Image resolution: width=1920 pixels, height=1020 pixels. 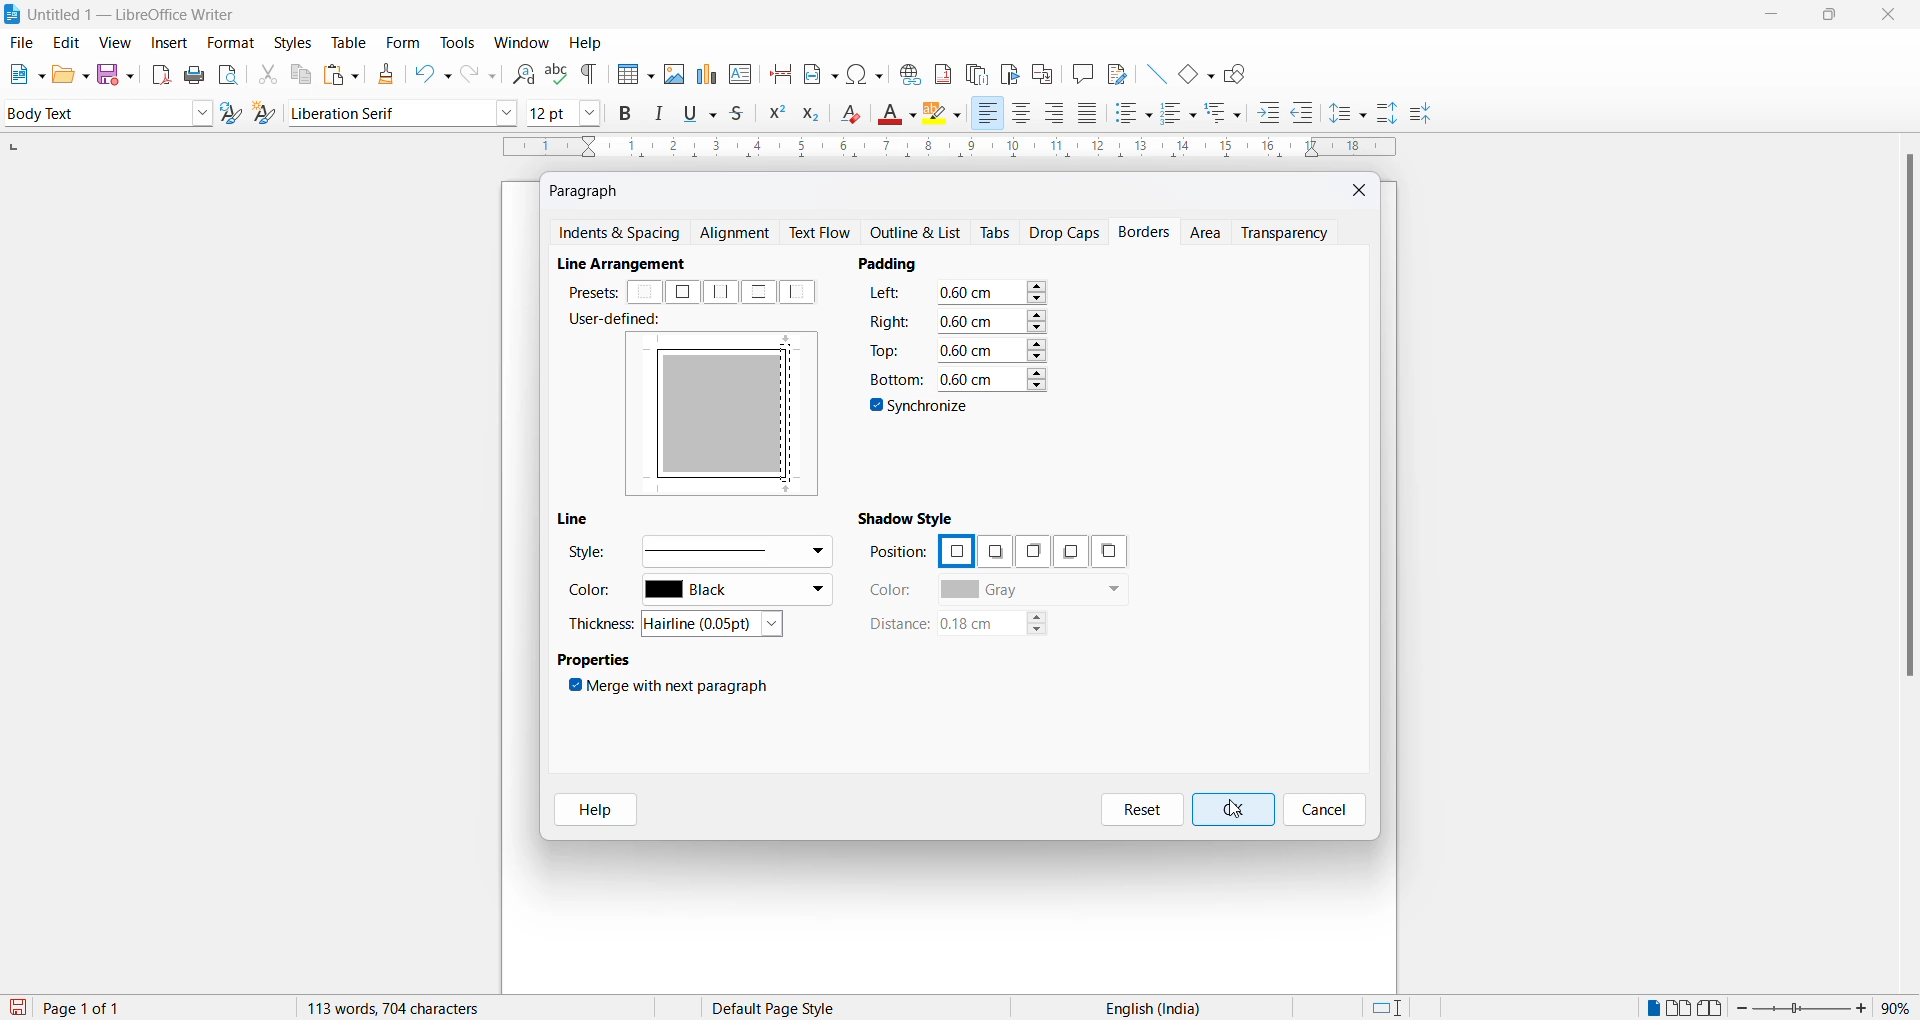 I want to click on text flow, so click(x=825, y=233).